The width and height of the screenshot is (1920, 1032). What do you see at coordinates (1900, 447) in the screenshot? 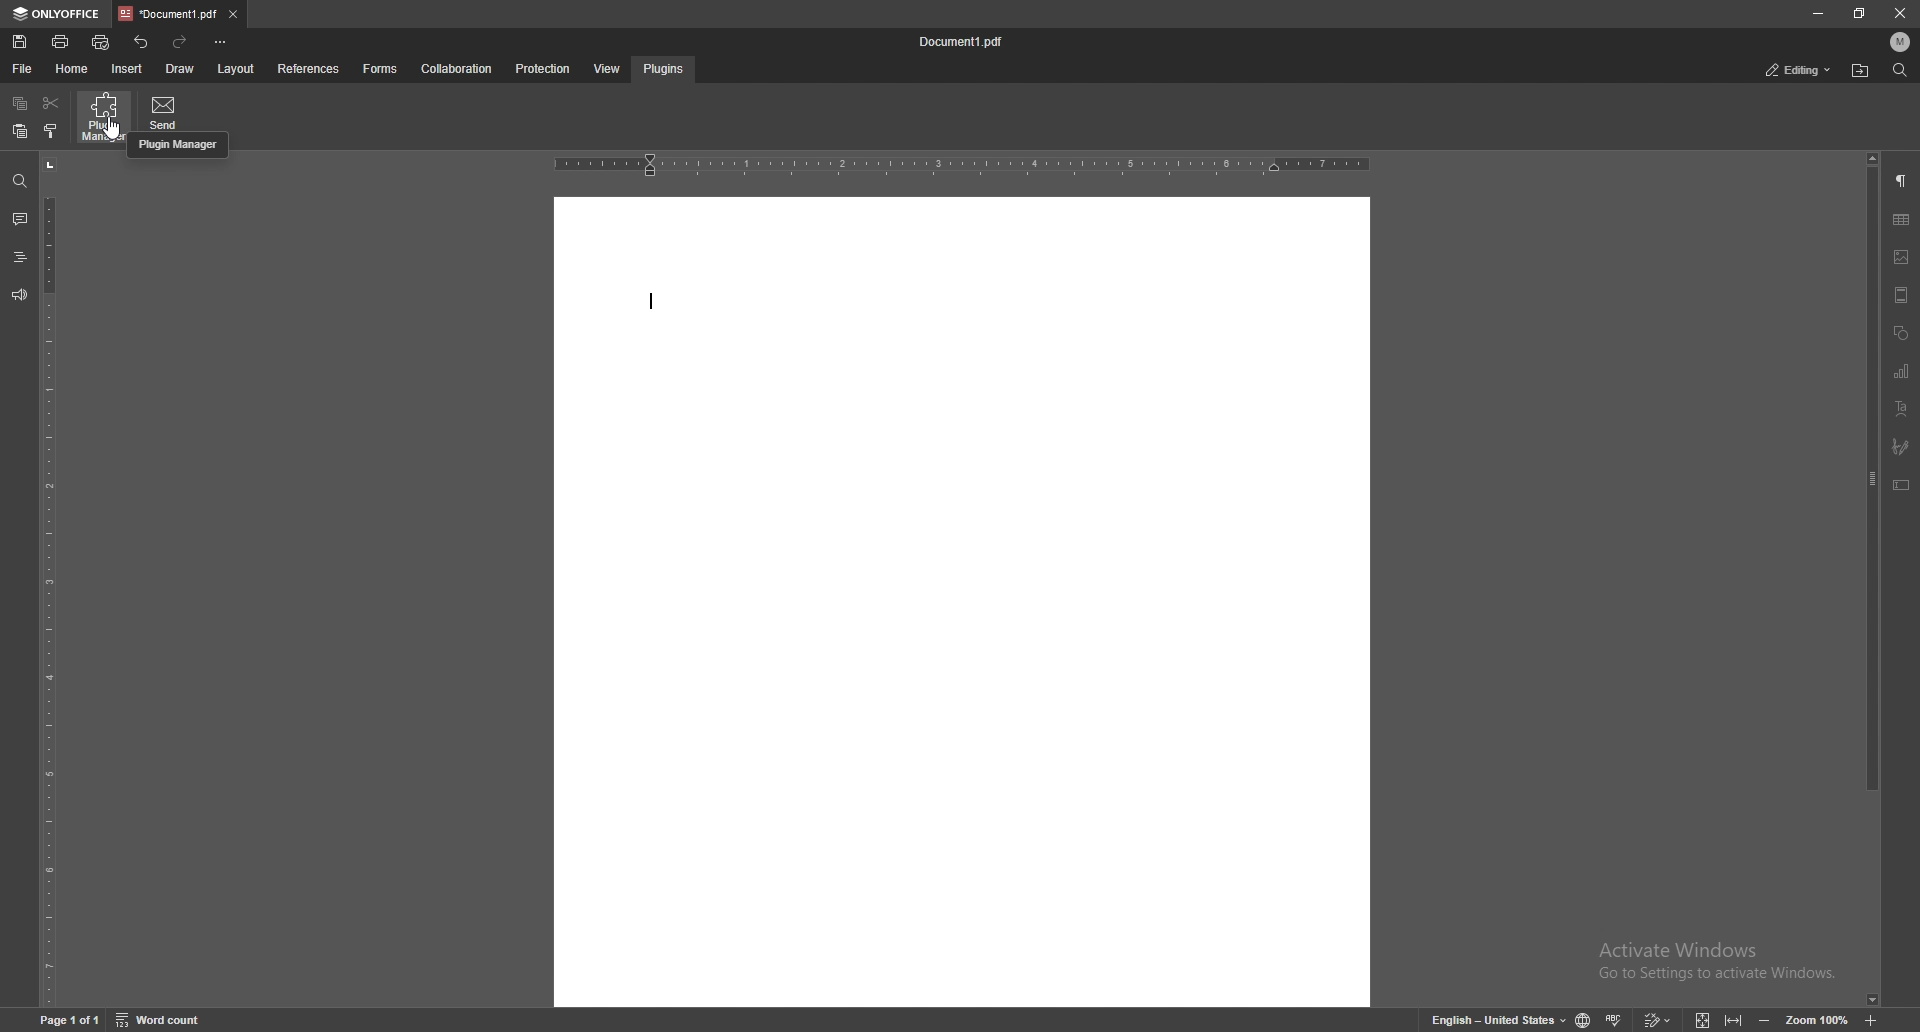
I see `signature` at bounding box center [1900, 447].